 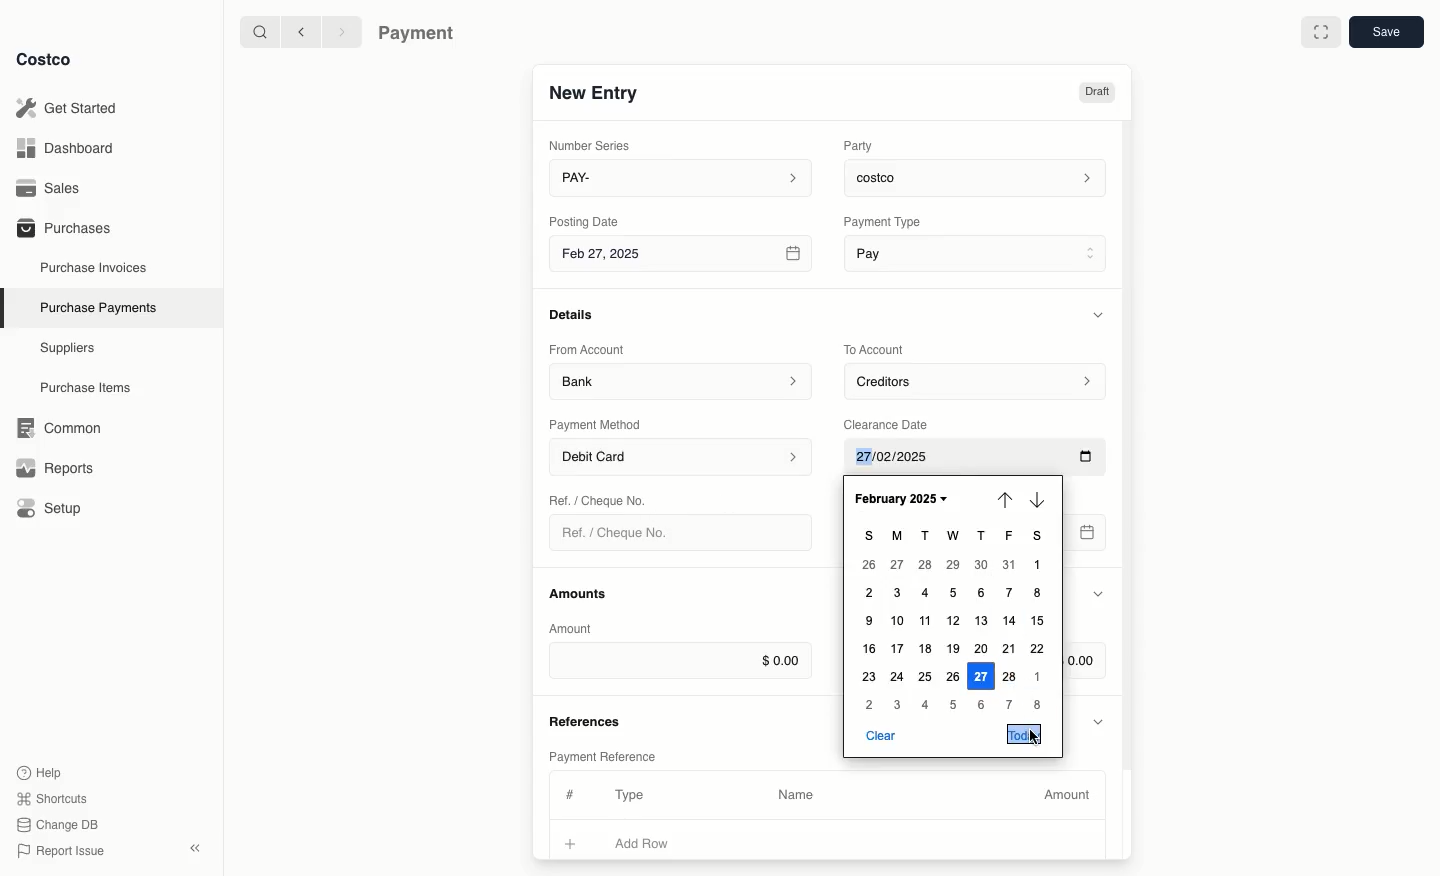 What do you see at coordinates (1321, 35) in the screenshot?
I see `Full width toggle` at bounding box center [1321, 35].